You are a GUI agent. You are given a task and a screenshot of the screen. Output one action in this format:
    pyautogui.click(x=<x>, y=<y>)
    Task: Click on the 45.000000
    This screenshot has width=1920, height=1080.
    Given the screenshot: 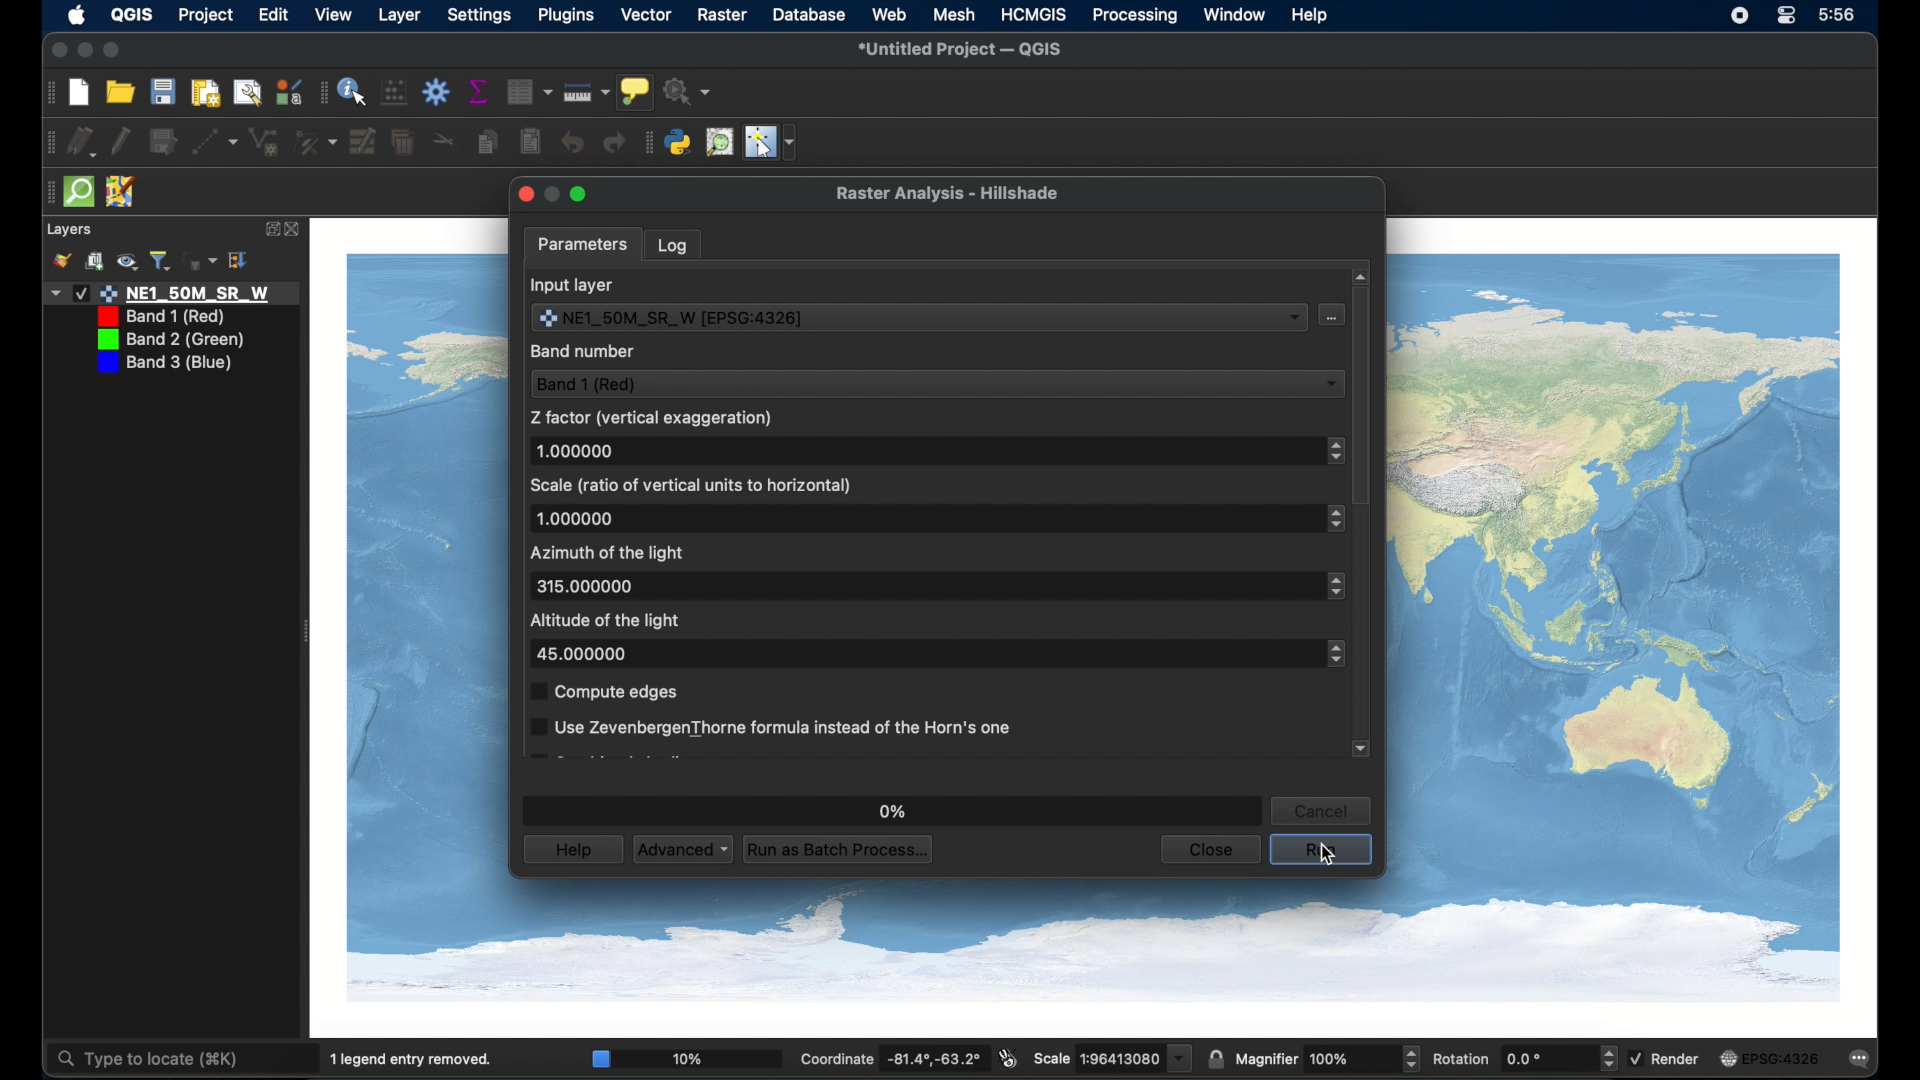 What is the action you would take?
    pyautogui.click(x=587, y=655)
    